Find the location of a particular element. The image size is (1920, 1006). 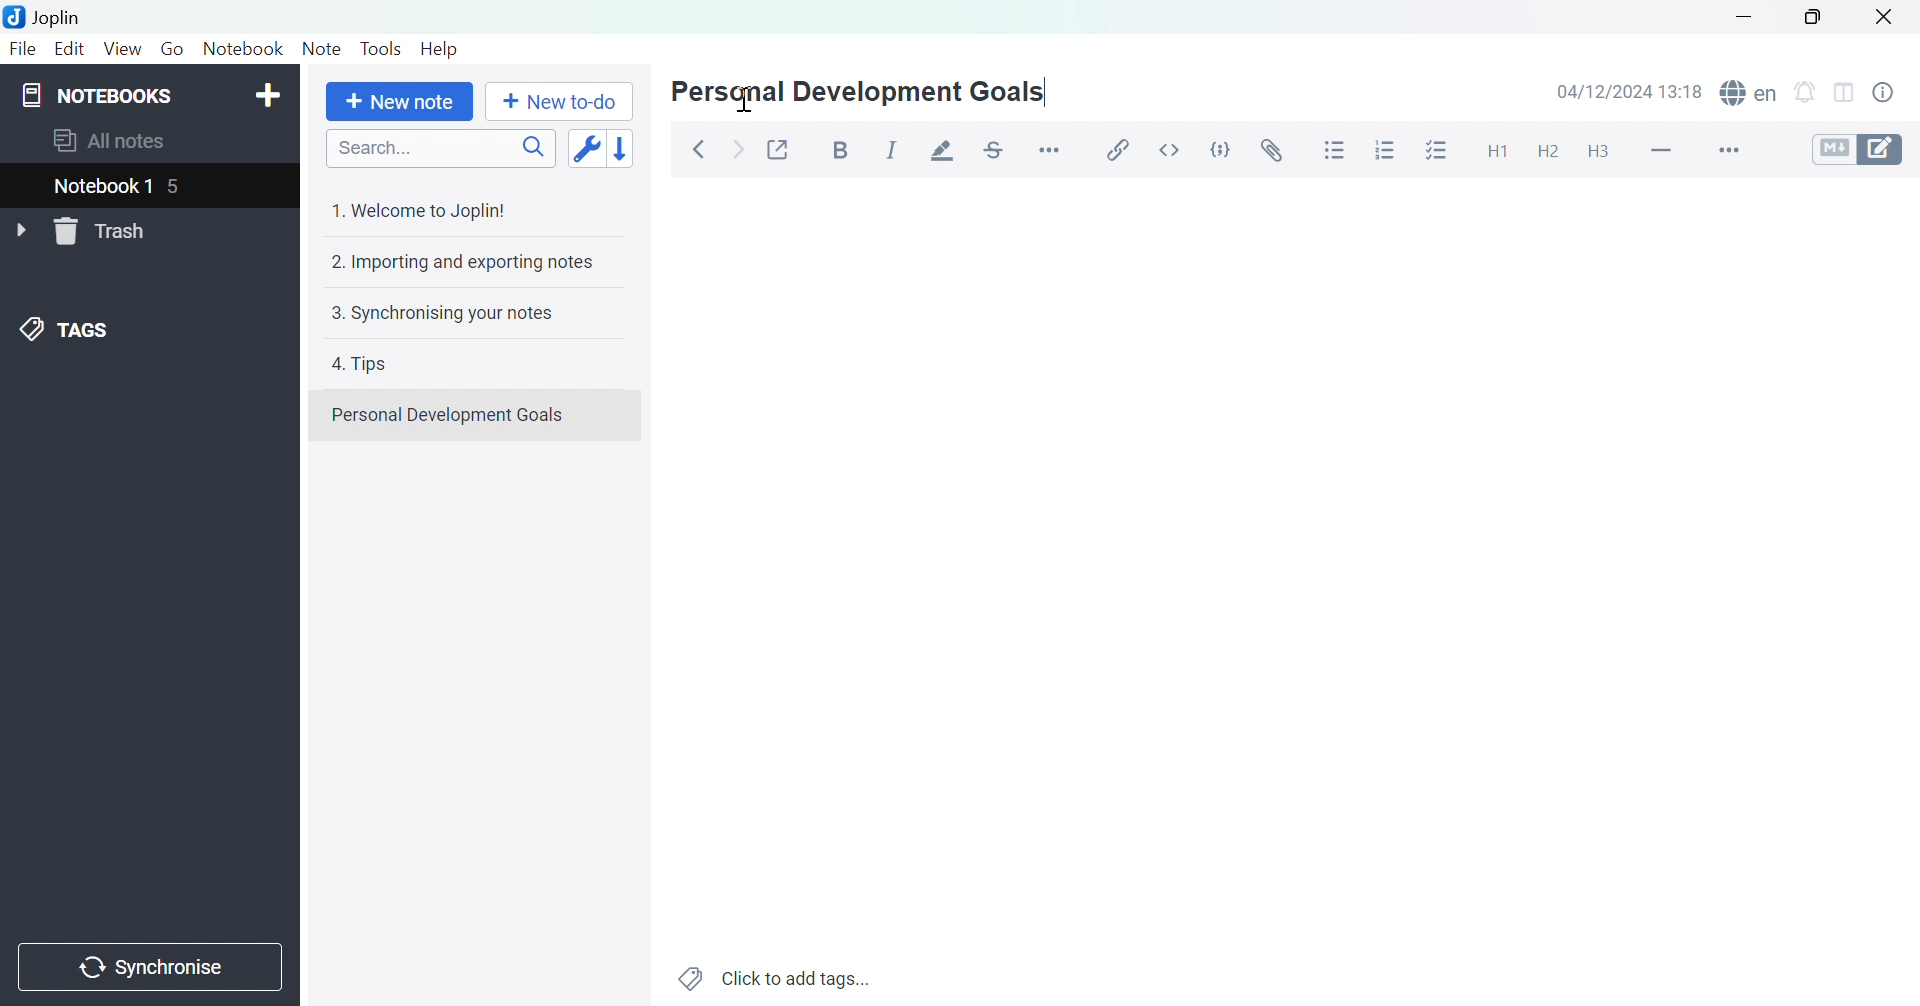

Highlight is located at coordinates (945, 150).